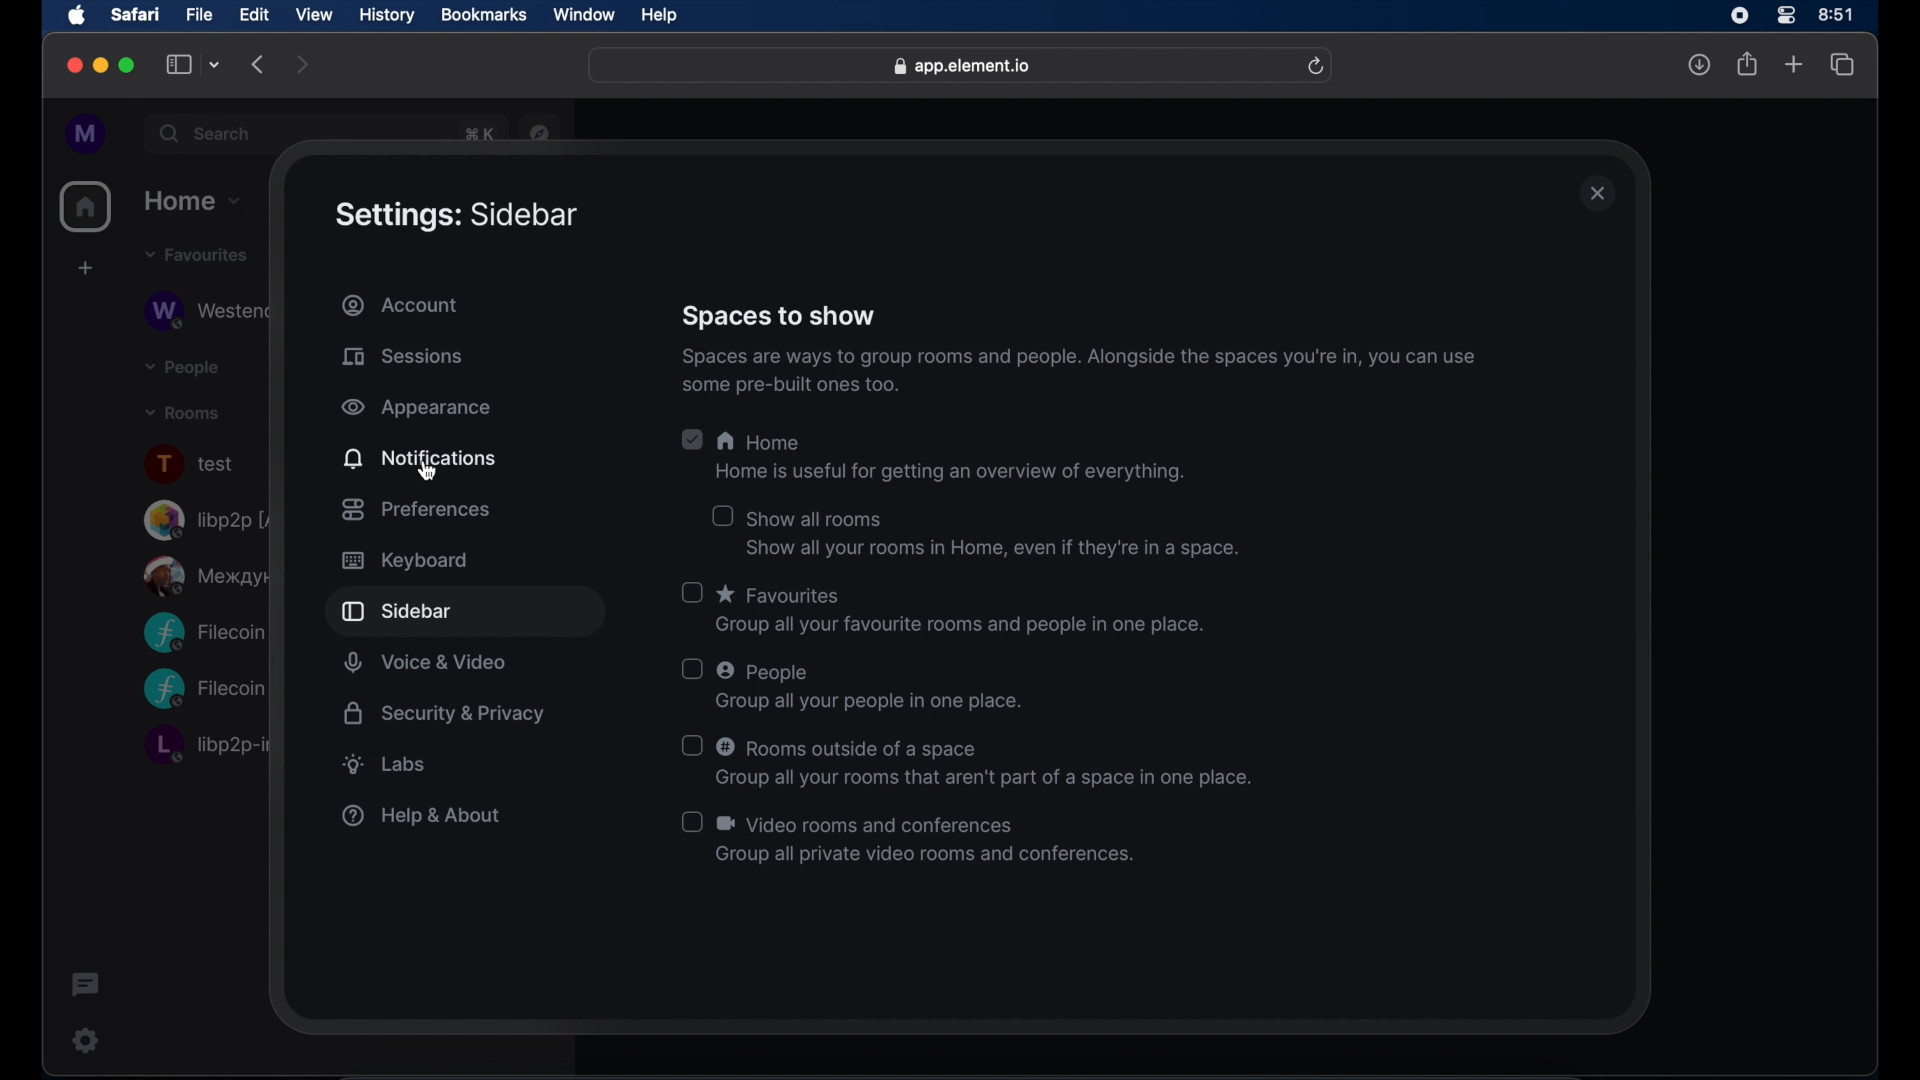  I want to click on Spaces are ways 10 group rooms and people. Alongside the spaces youre in, you can use
some pre-built ones too., so click(1082, 373).